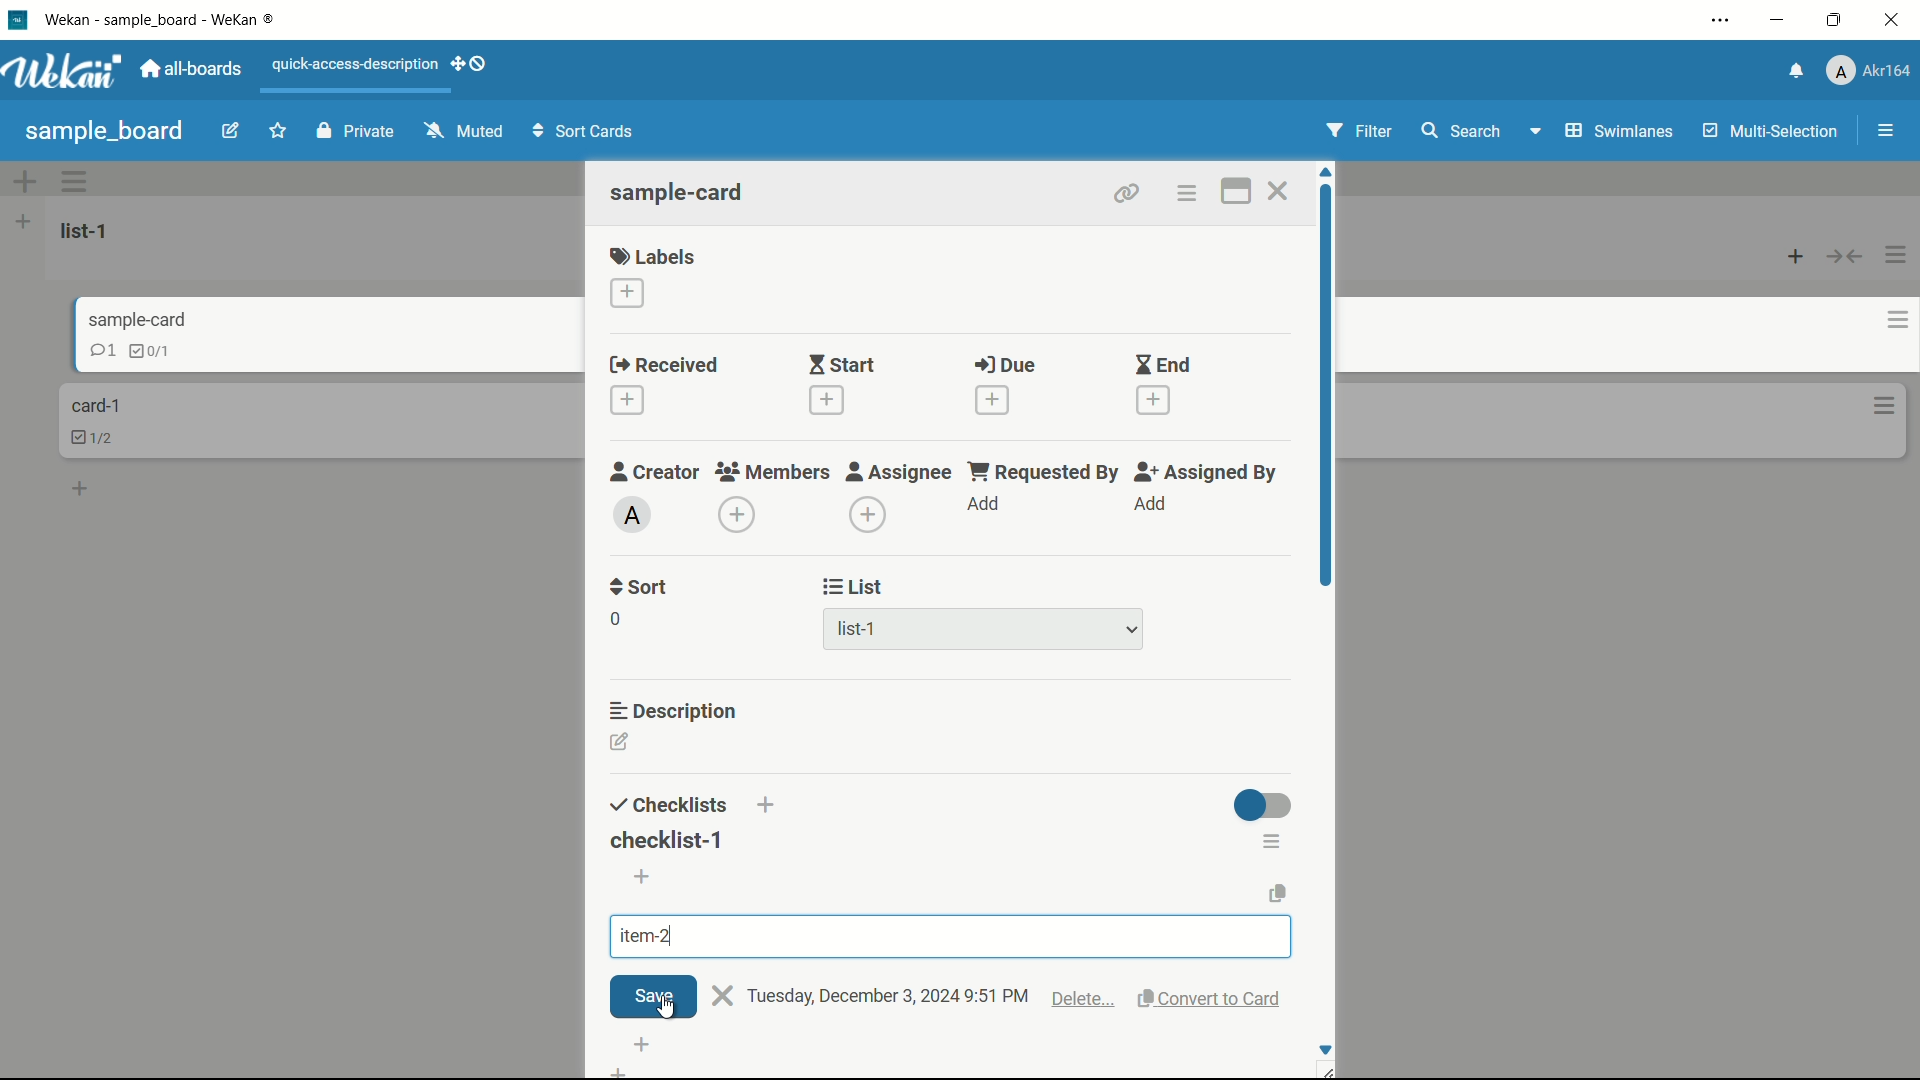 Image resolution: width=1920 pixels, height=1080 pixels. What do you see at coordinates (737, 513) in the screenshot?
I see `add members` at bounding box center [737, 513].